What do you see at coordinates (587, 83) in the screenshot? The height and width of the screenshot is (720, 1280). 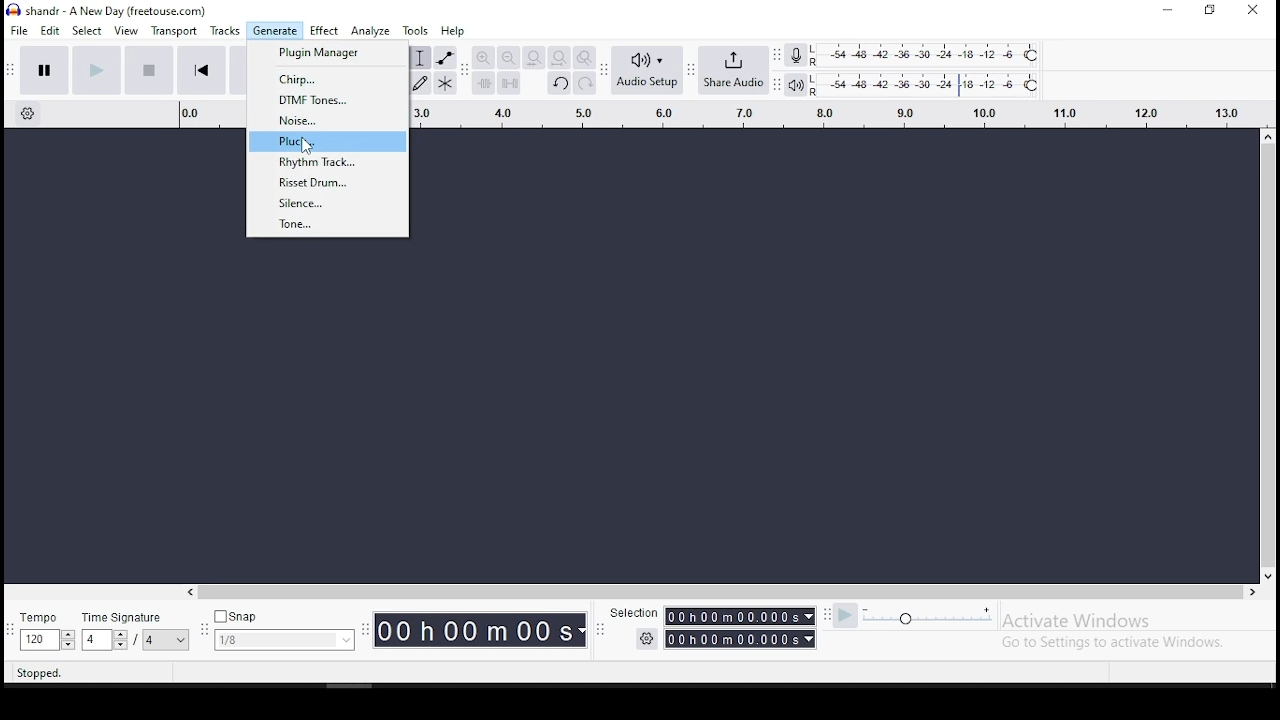 I see `redo` at bounding box center [587, 83].